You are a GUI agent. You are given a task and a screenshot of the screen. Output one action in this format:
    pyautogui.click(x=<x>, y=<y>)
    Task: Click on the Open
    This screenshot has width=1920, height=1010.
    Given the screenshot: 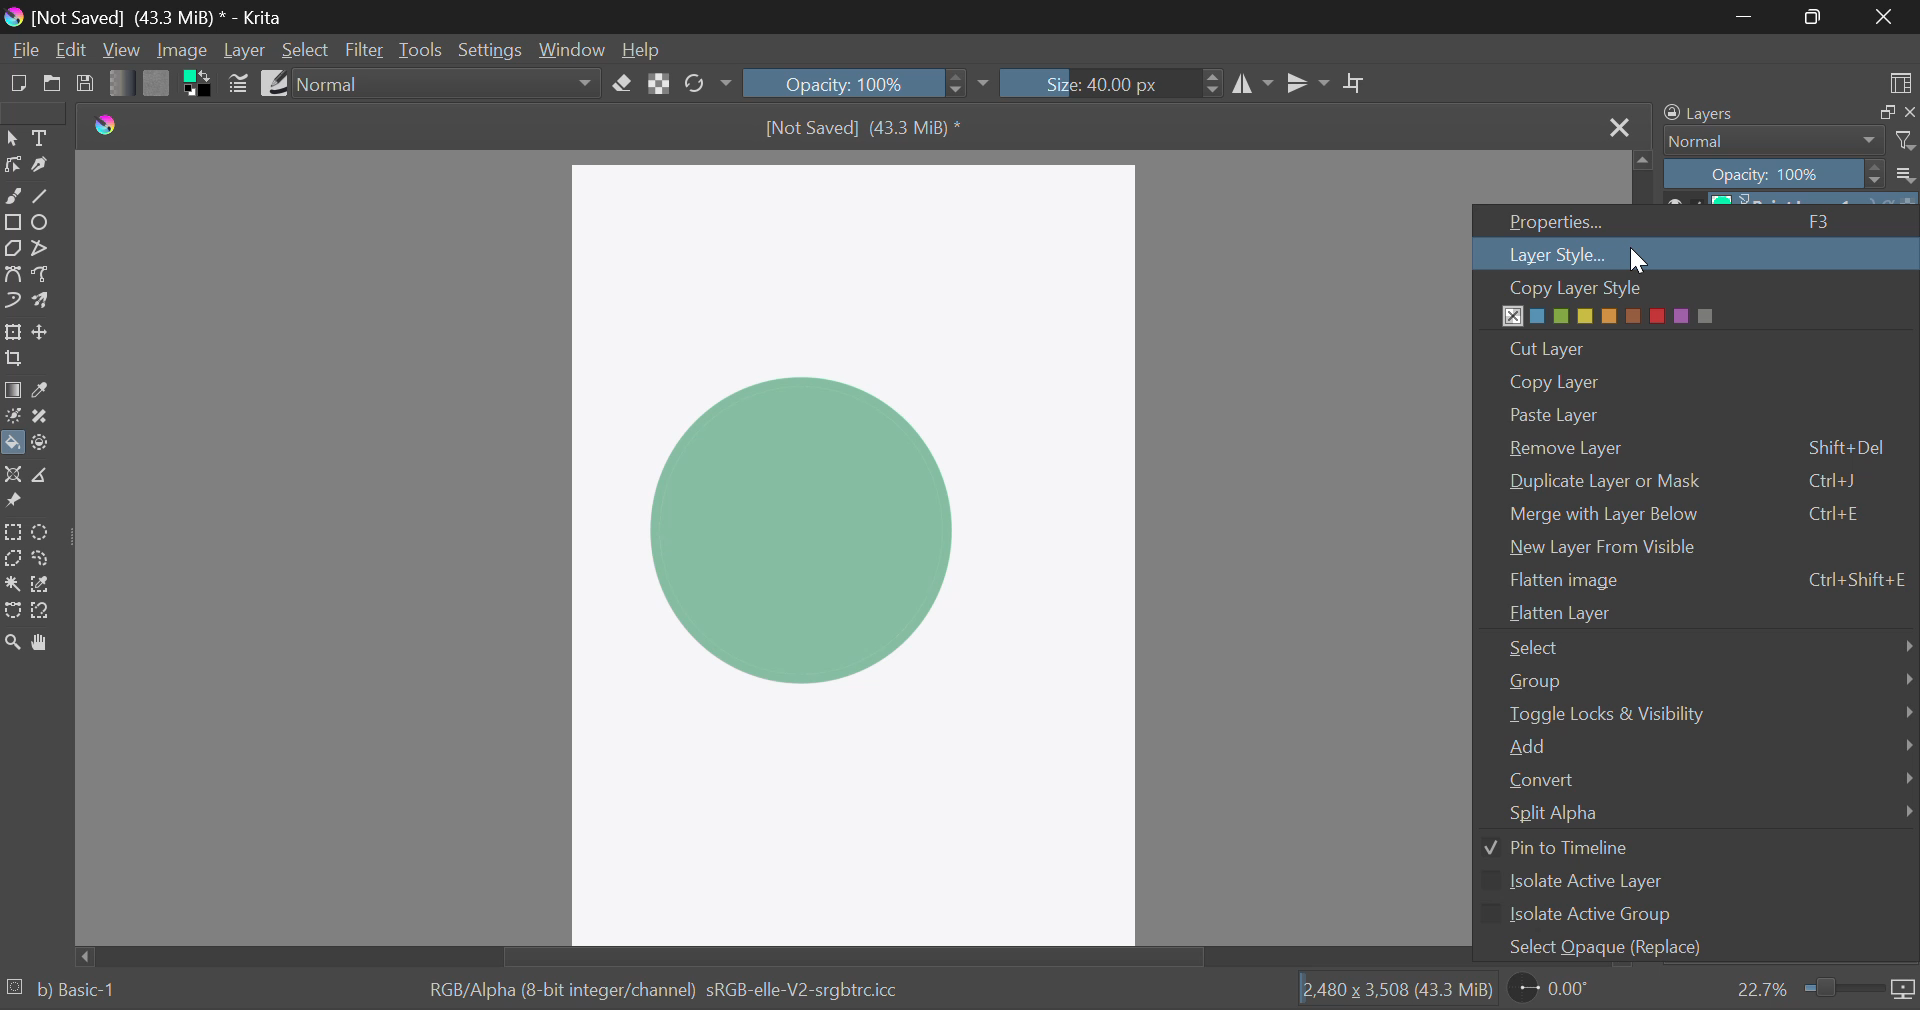 What is the action you would take?
    pyautogui.click(x=54, y=82)
    